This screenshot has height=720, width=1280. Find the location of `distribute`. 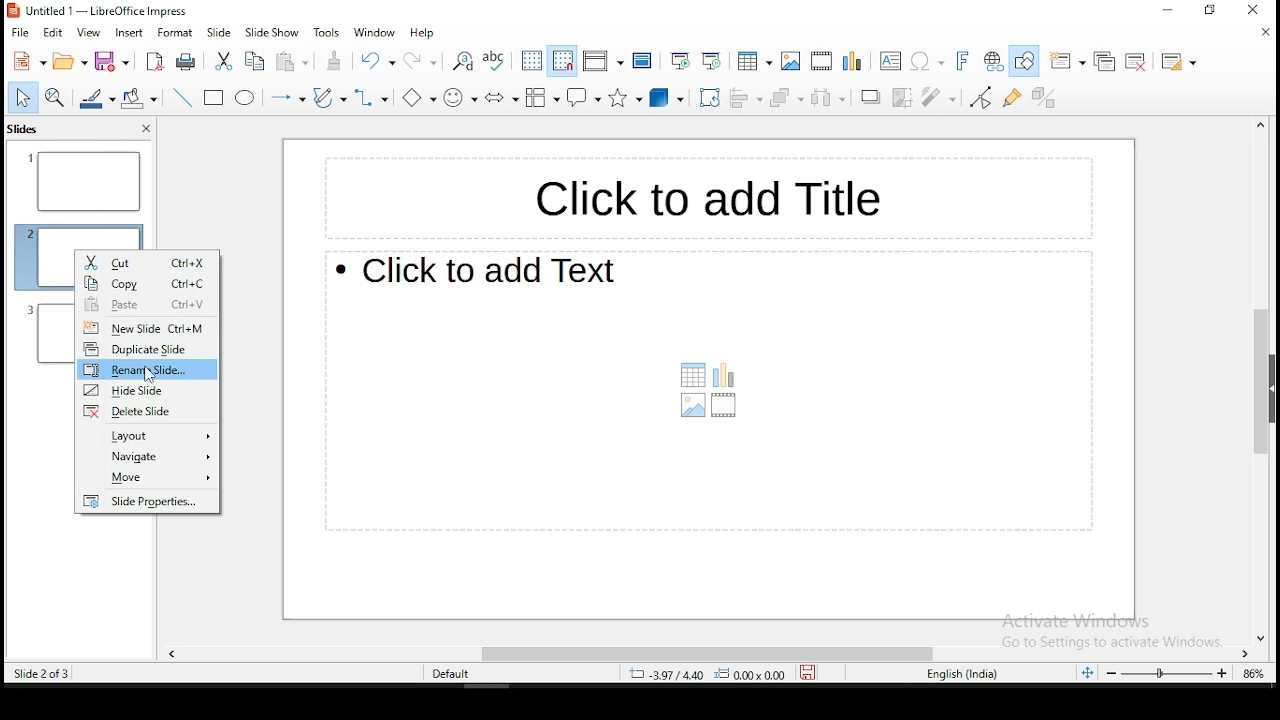

distribute is located at coordinates (828, 99).